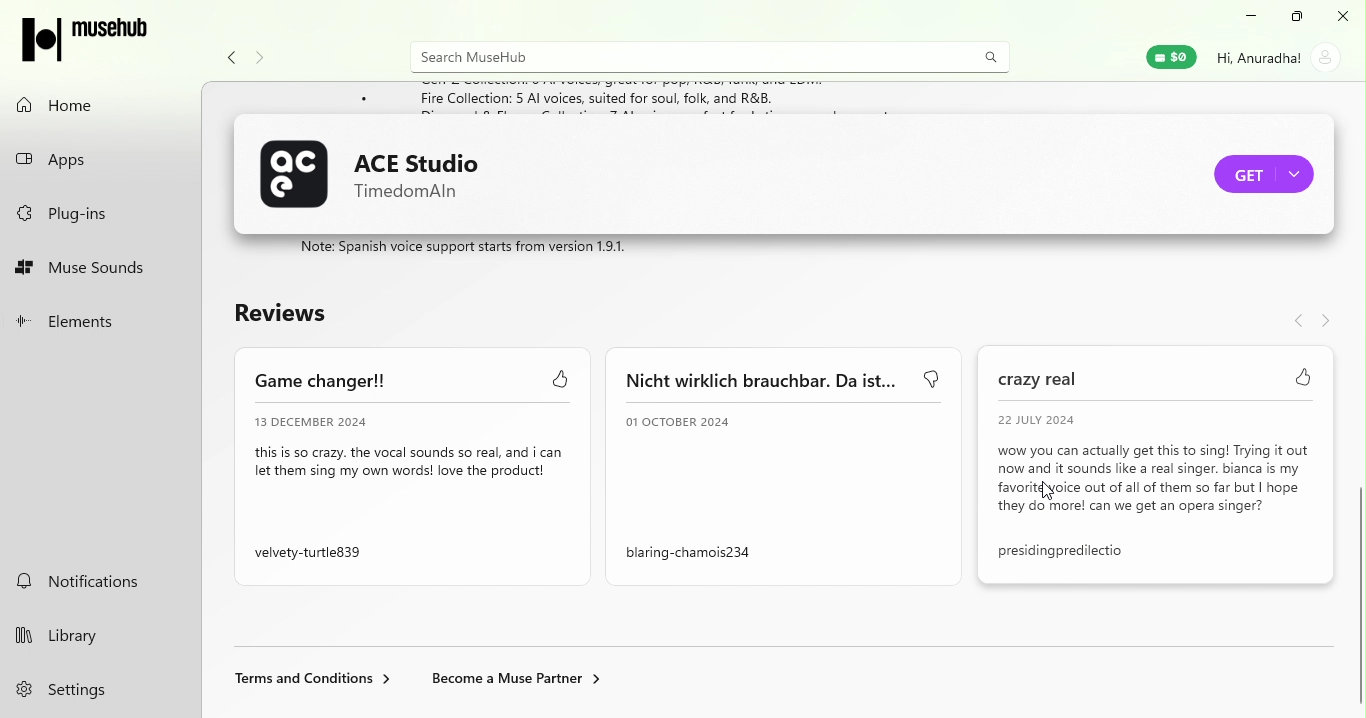 This screenshot has width=1366, height=718. I want to click on navigate back, so click(232, 55).